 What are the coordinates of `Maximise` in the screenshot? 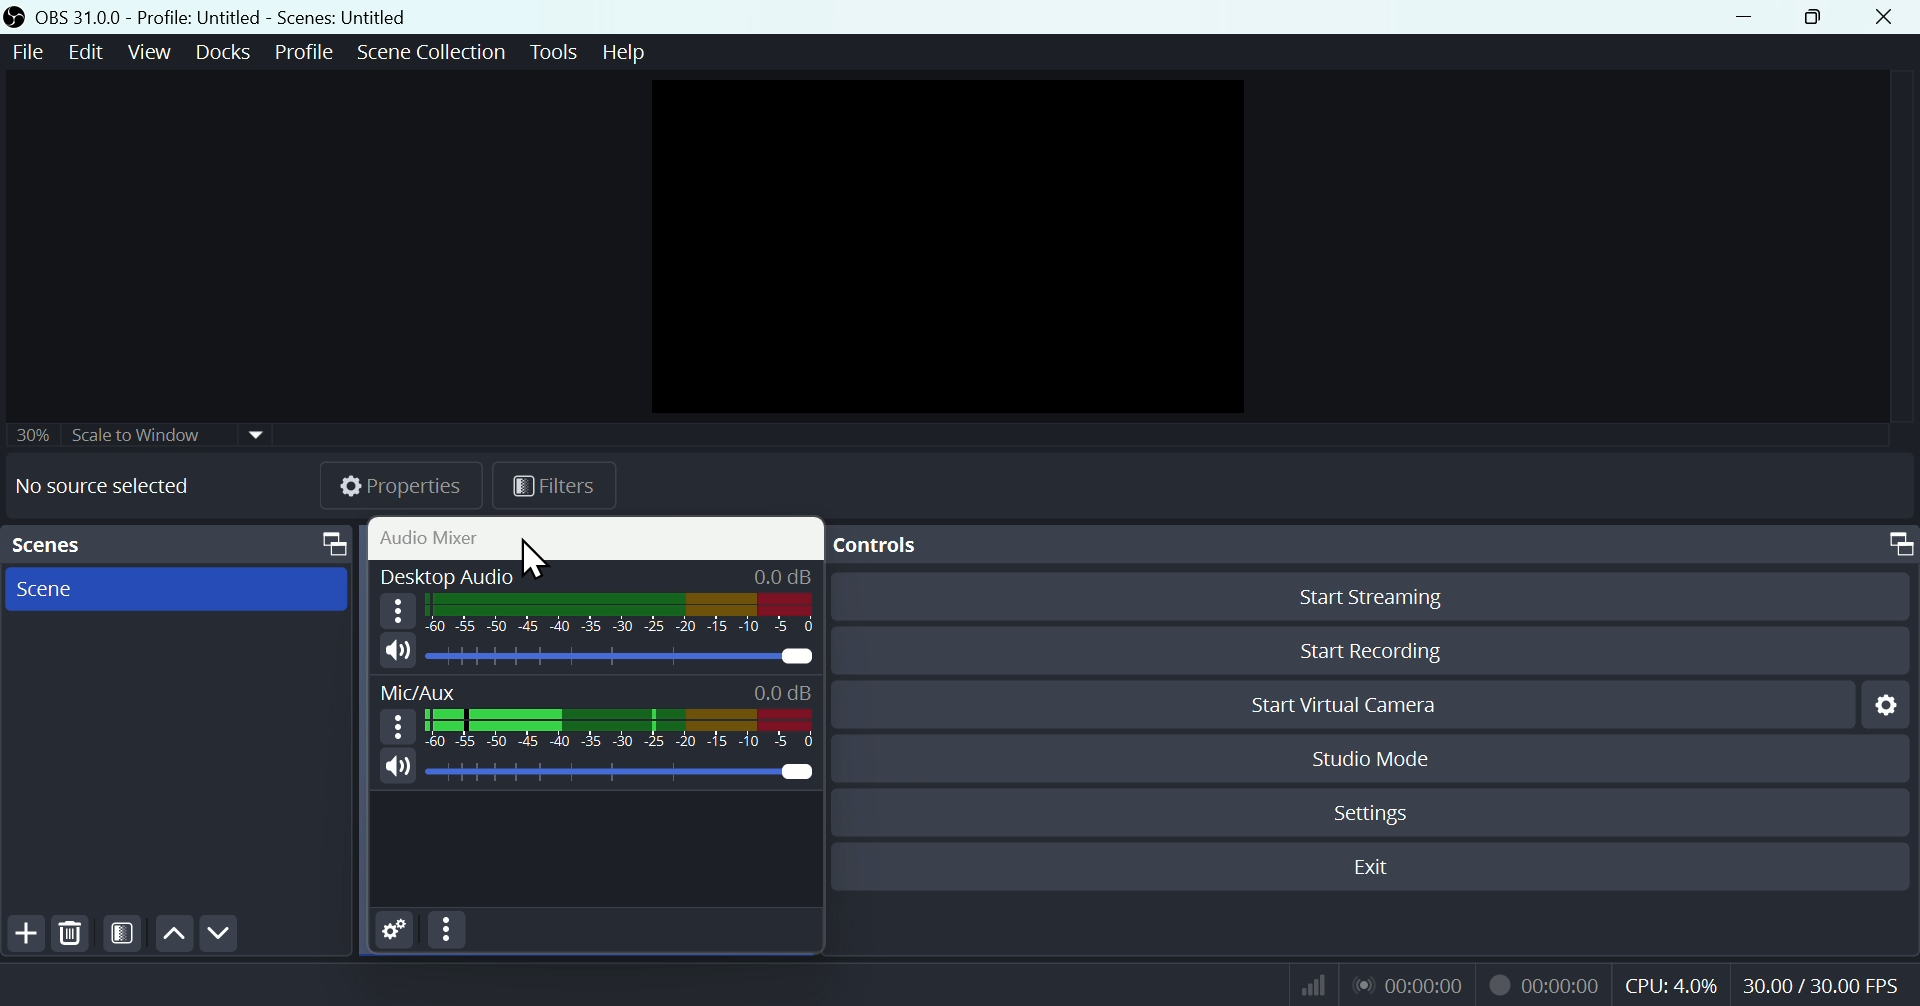 It's located at (1821, 18).